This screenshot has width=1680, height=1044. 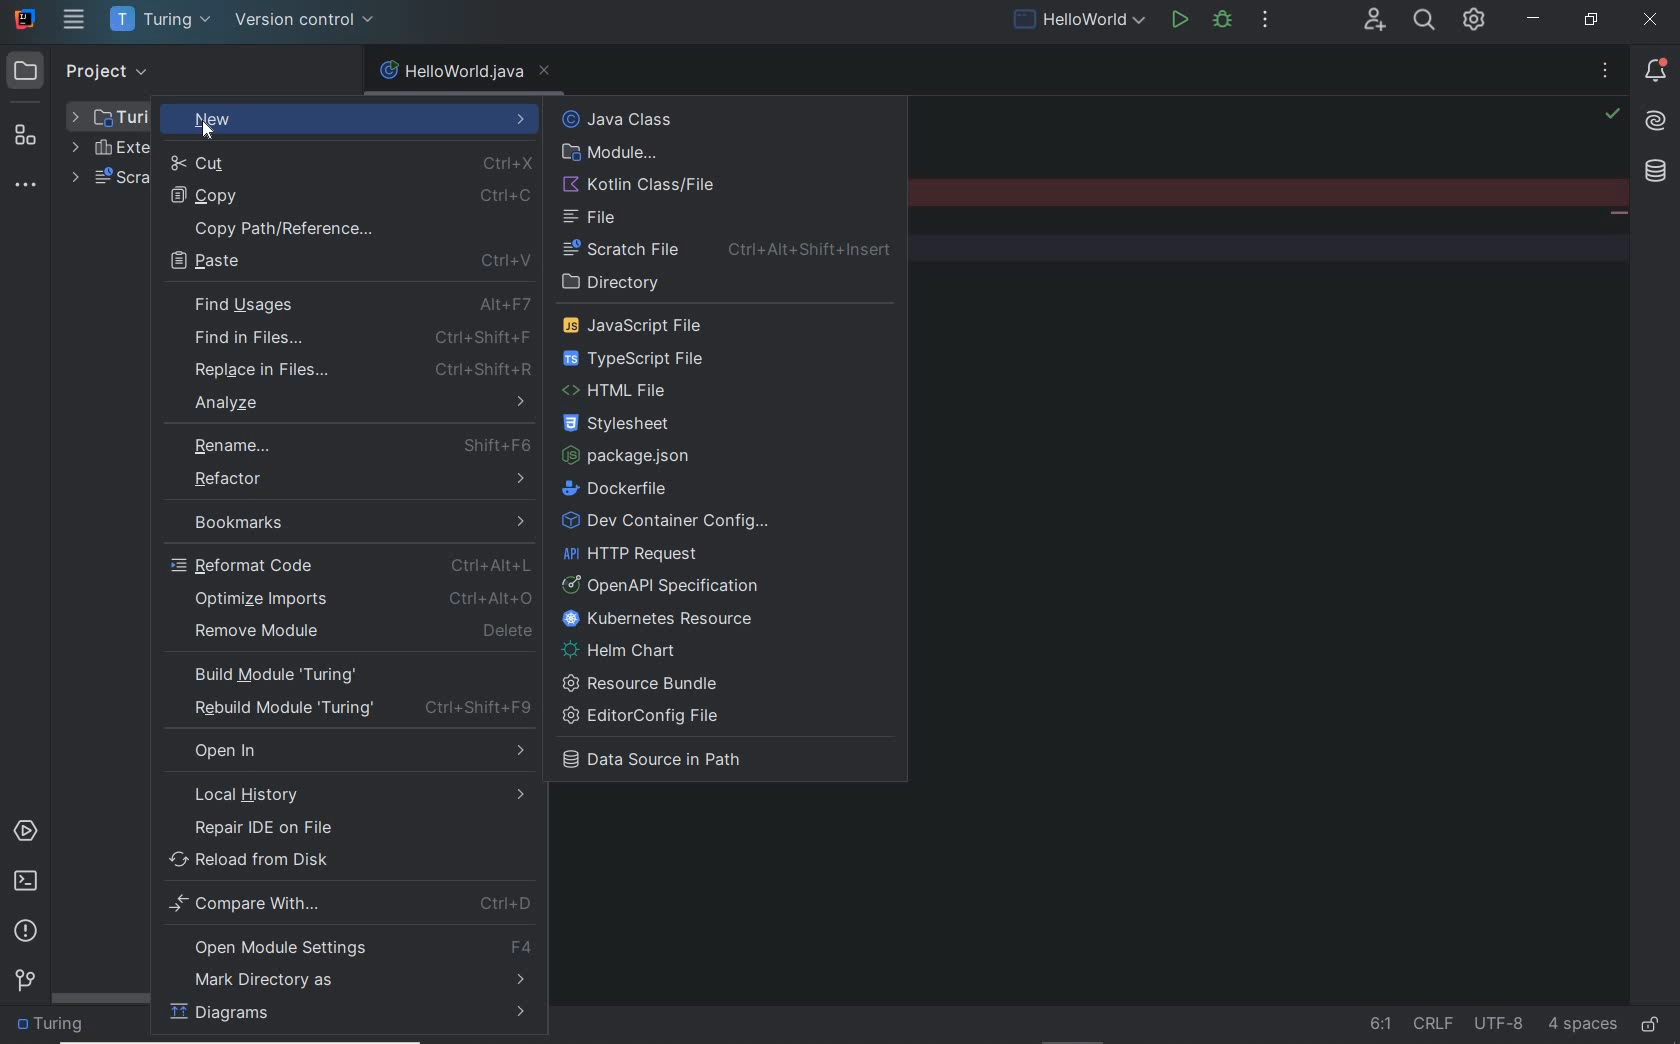 I want to click on kotlin class/file, so click(x=643, y=185).